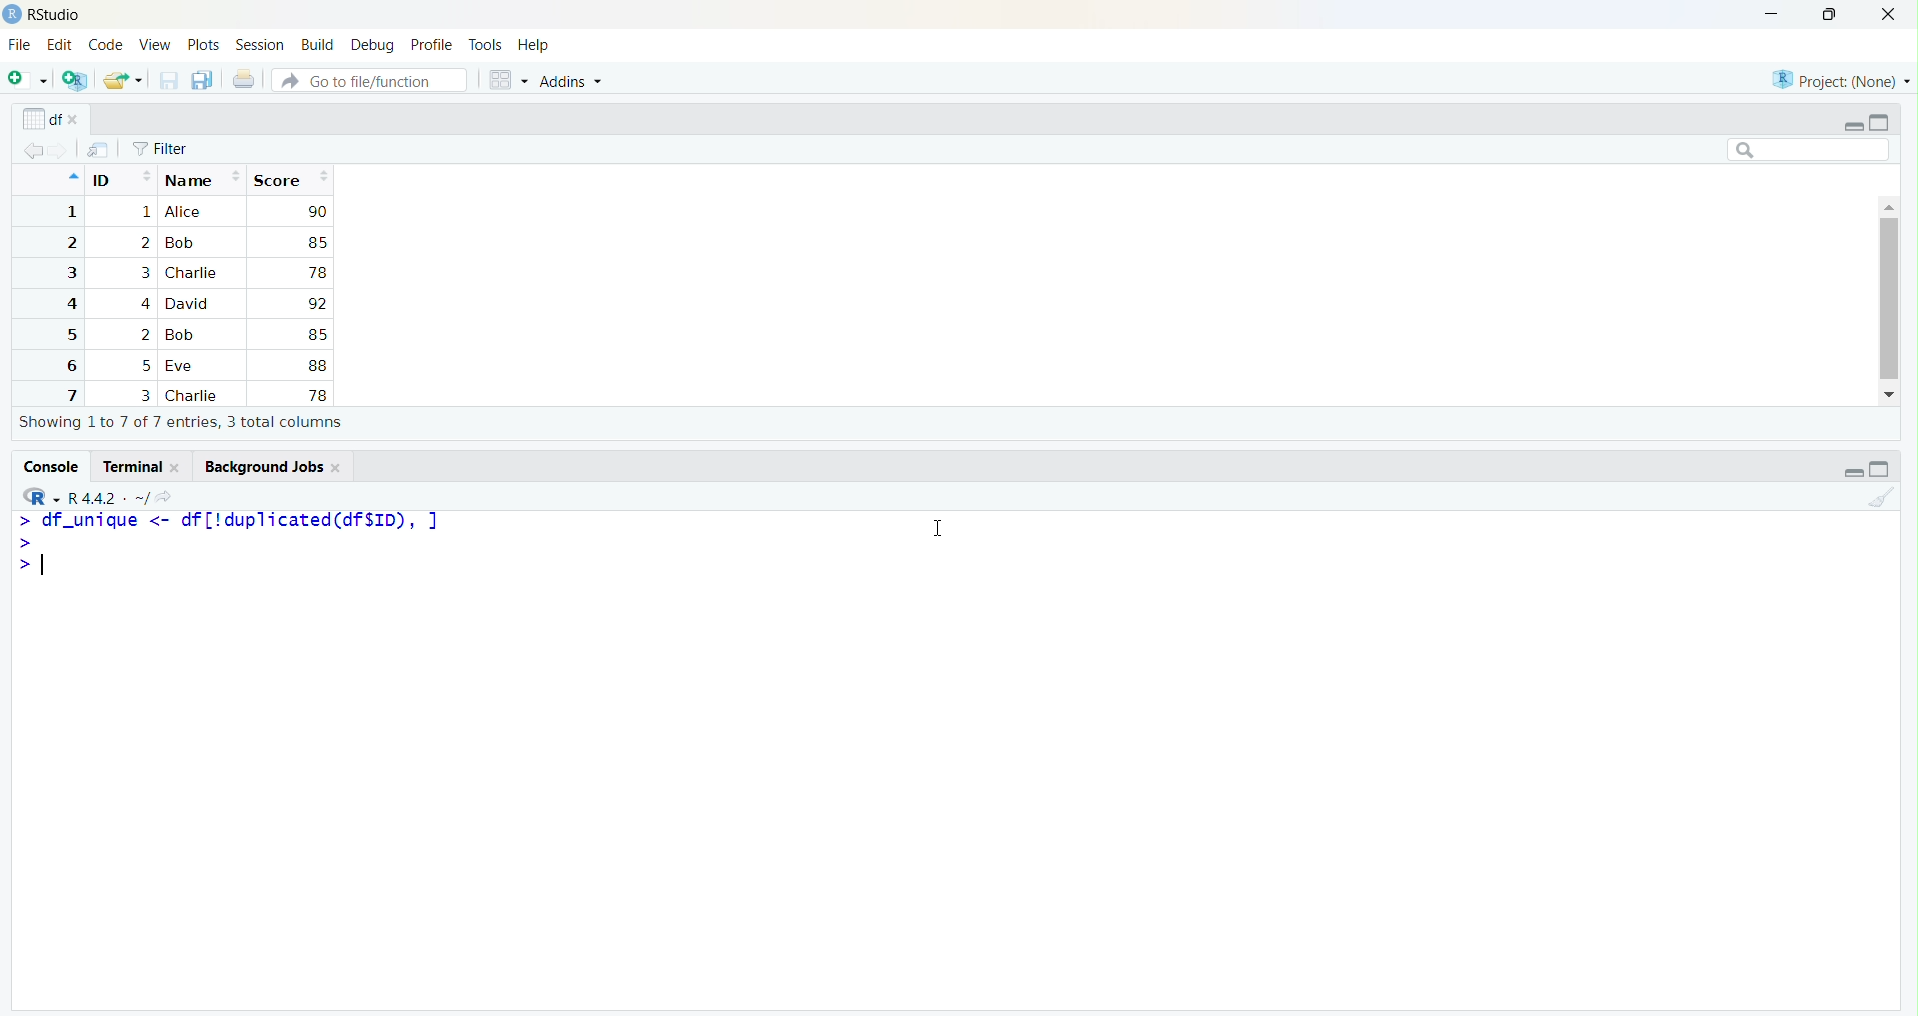 This screenshot has width=1918, height=1016. What do you see at coordinates (203, 178) in the screenshot?
I see `Name` at bounding box center [203, 178].